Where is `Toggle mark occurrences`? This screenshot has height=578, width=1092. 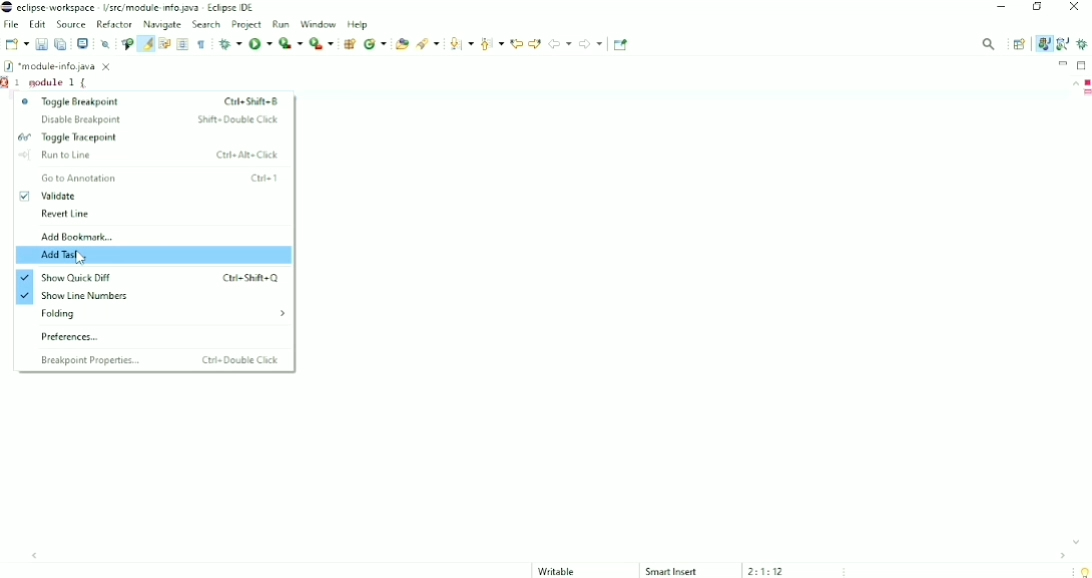 Toggle mark occurrences is located at coordinates (145, 43).